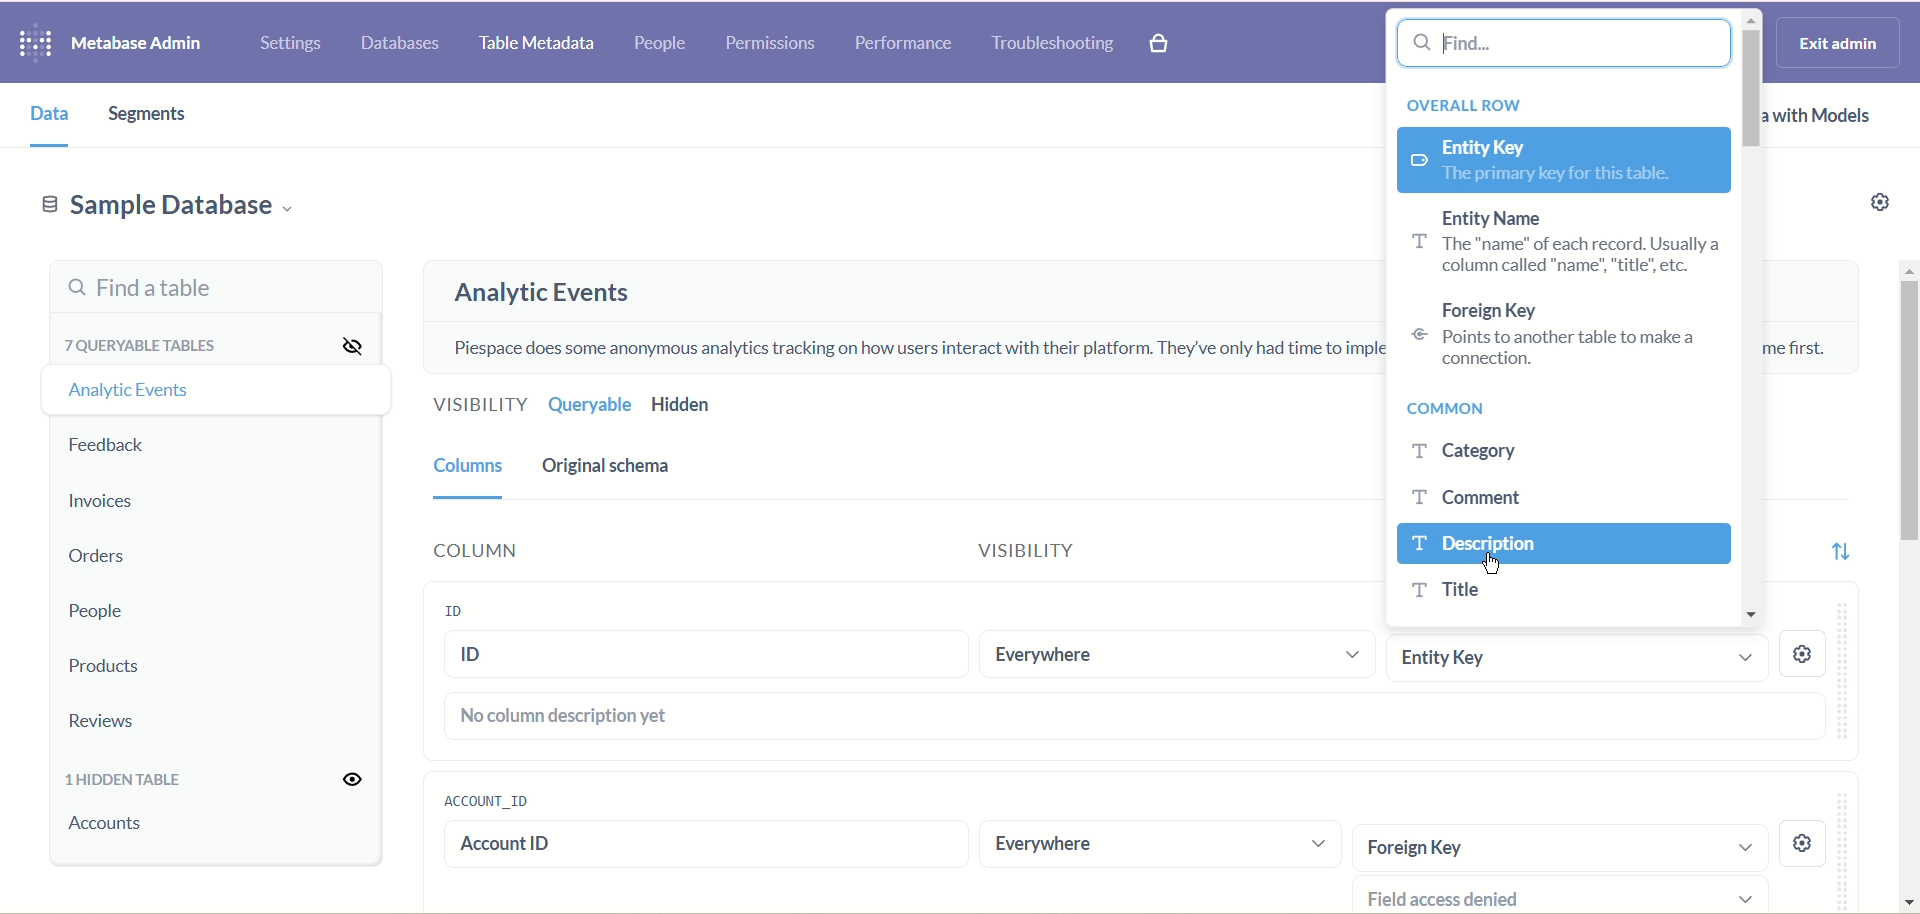  Describe the element at coordinates (1495, 565) in the screenshot. I see `cursor` at that location.